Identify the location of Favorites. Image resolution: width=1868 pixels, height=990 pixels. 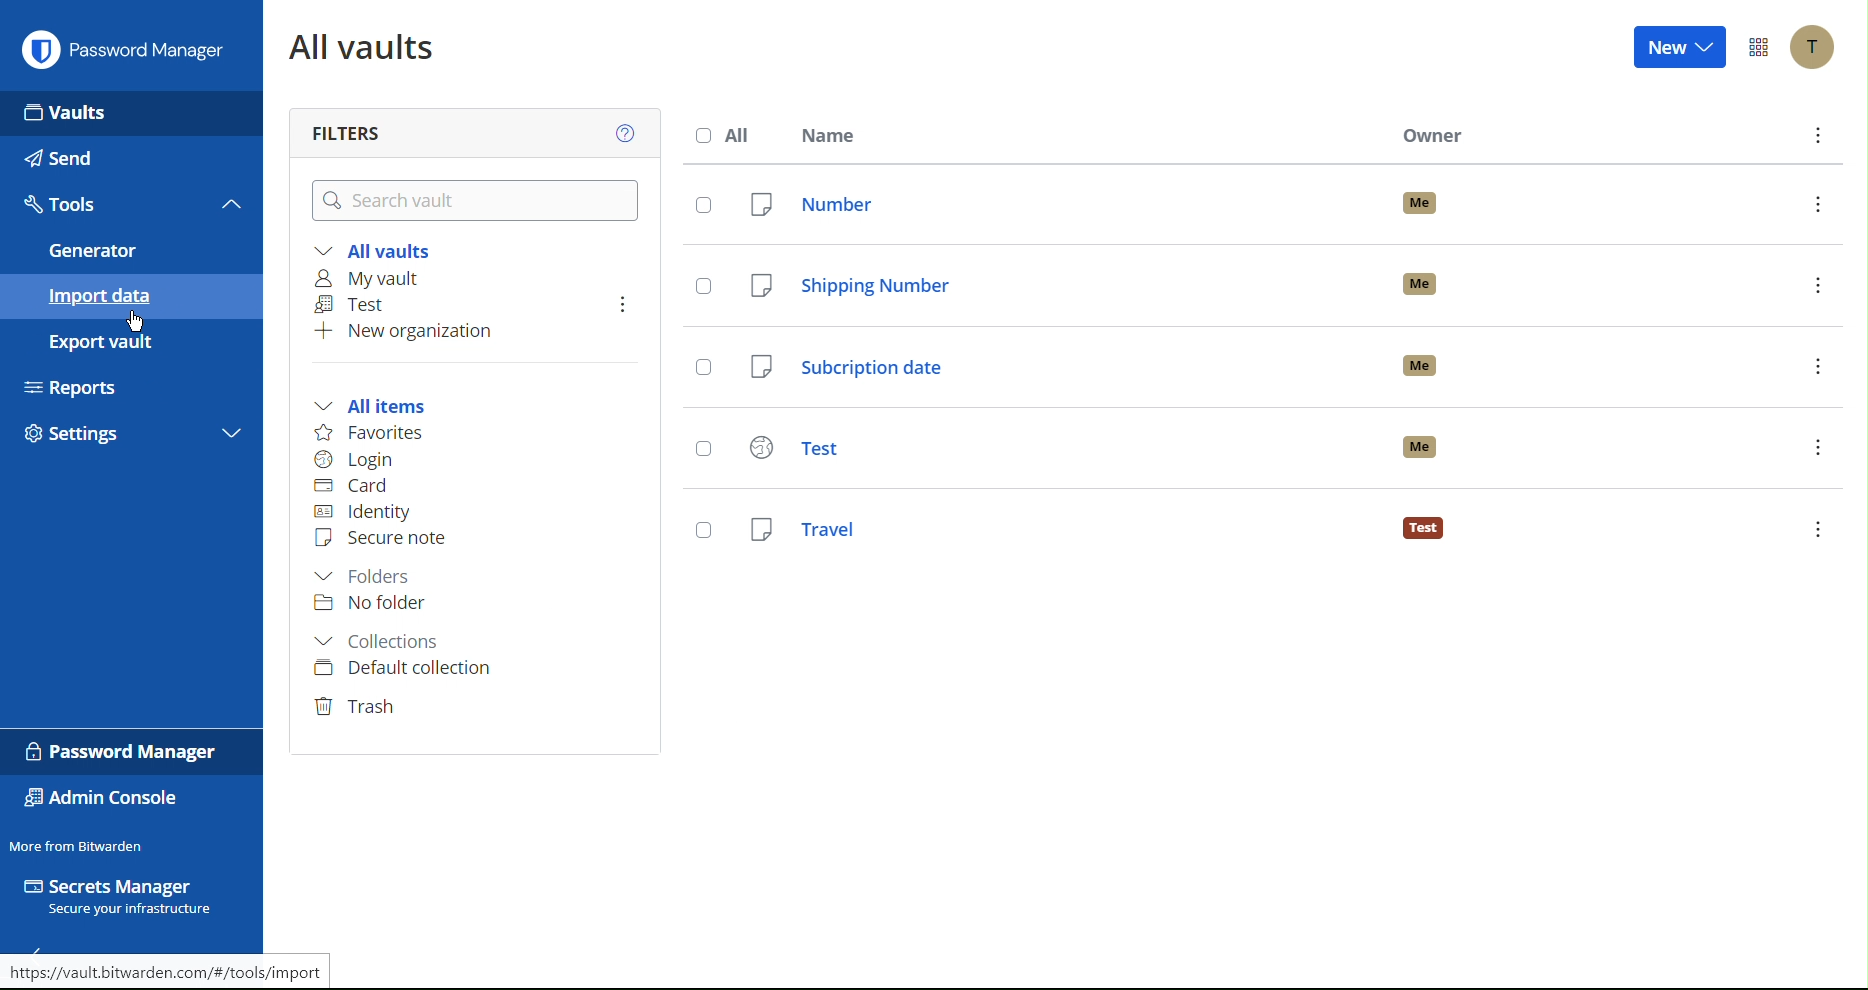
(374, 433).